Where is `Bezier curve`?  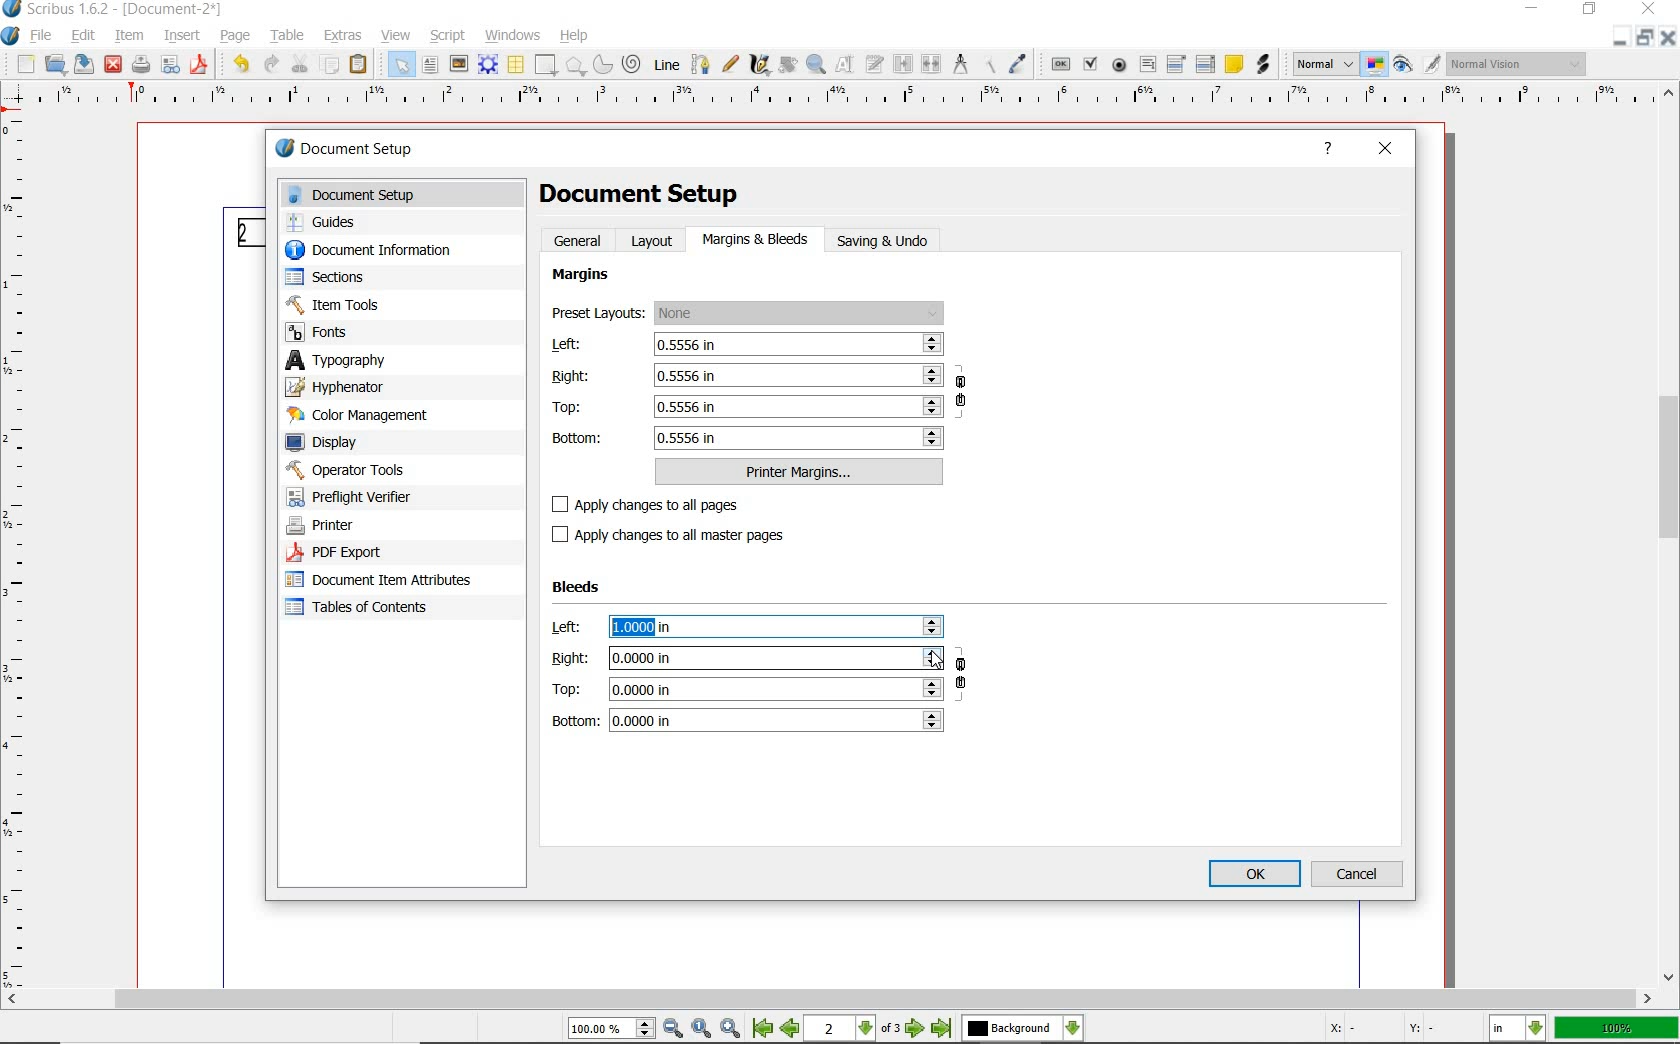 Bezier curve is located at coordinates (701, 64).